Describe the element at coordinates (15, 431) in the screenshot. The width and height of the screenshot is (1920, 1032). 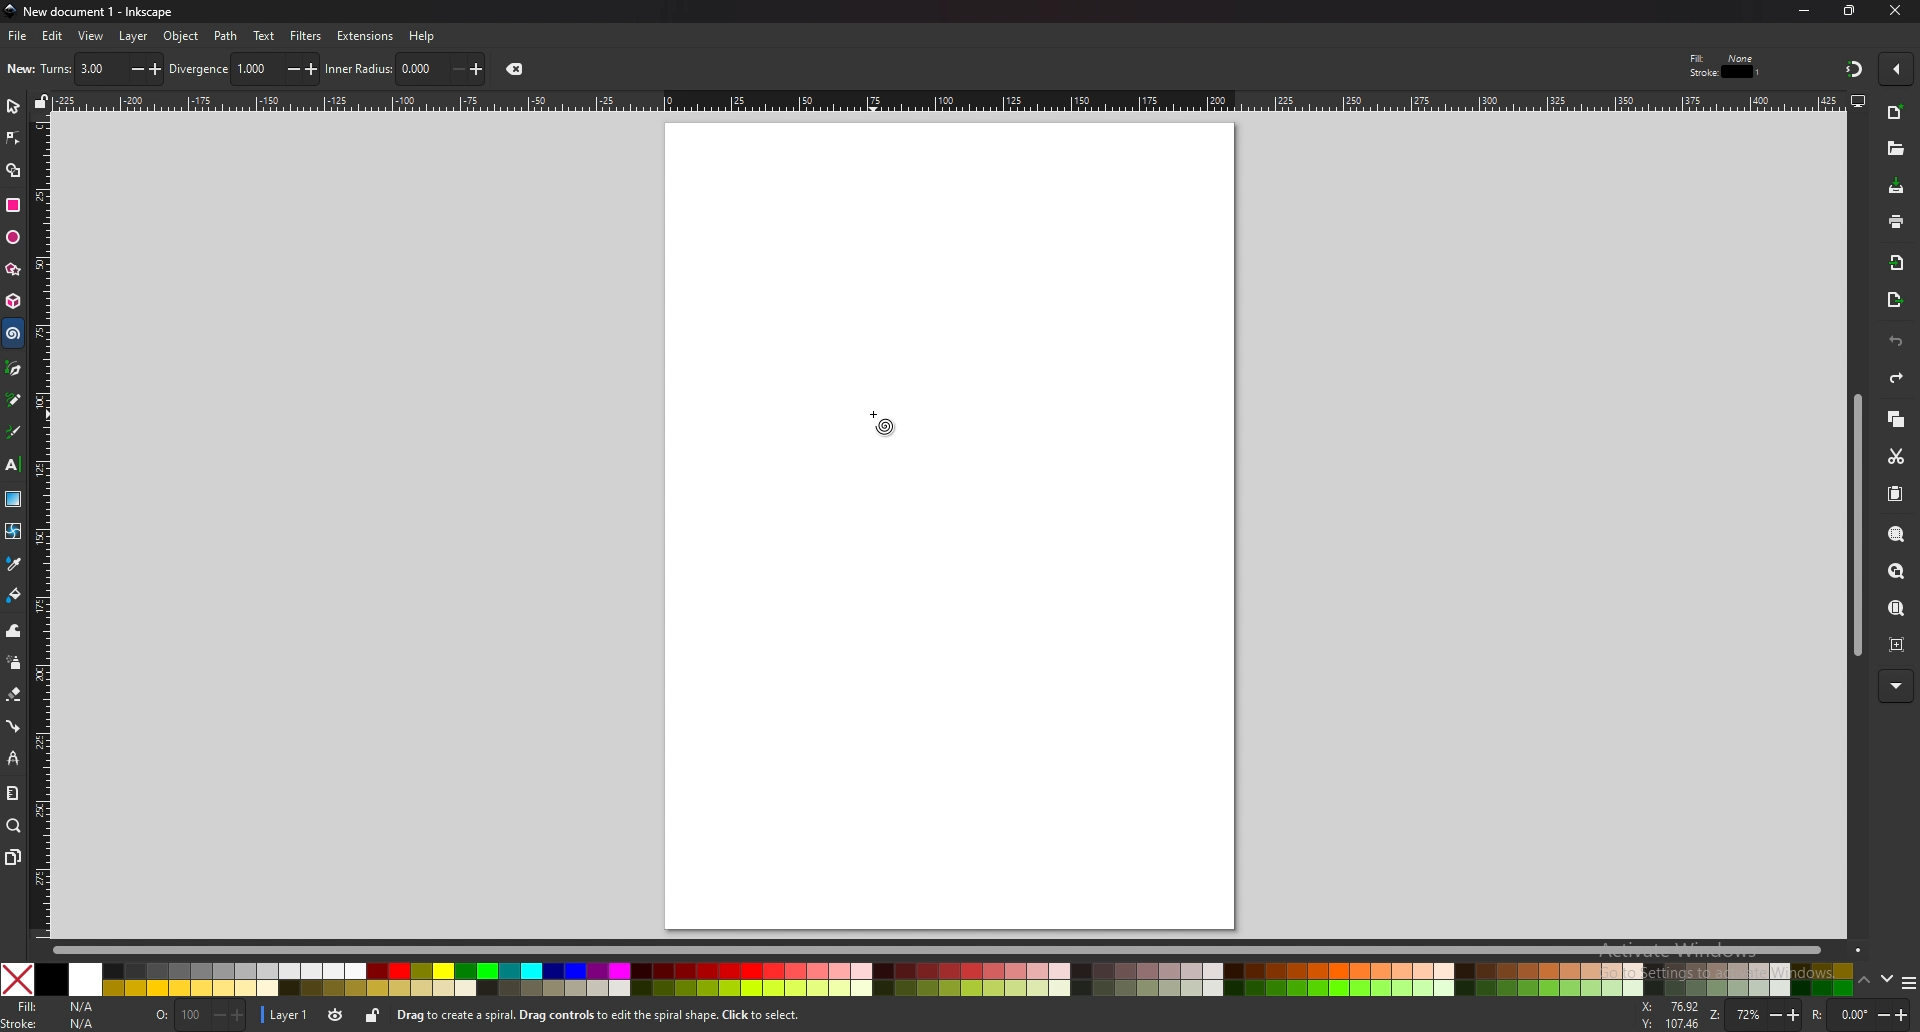
I see `calligraphy` at that location.